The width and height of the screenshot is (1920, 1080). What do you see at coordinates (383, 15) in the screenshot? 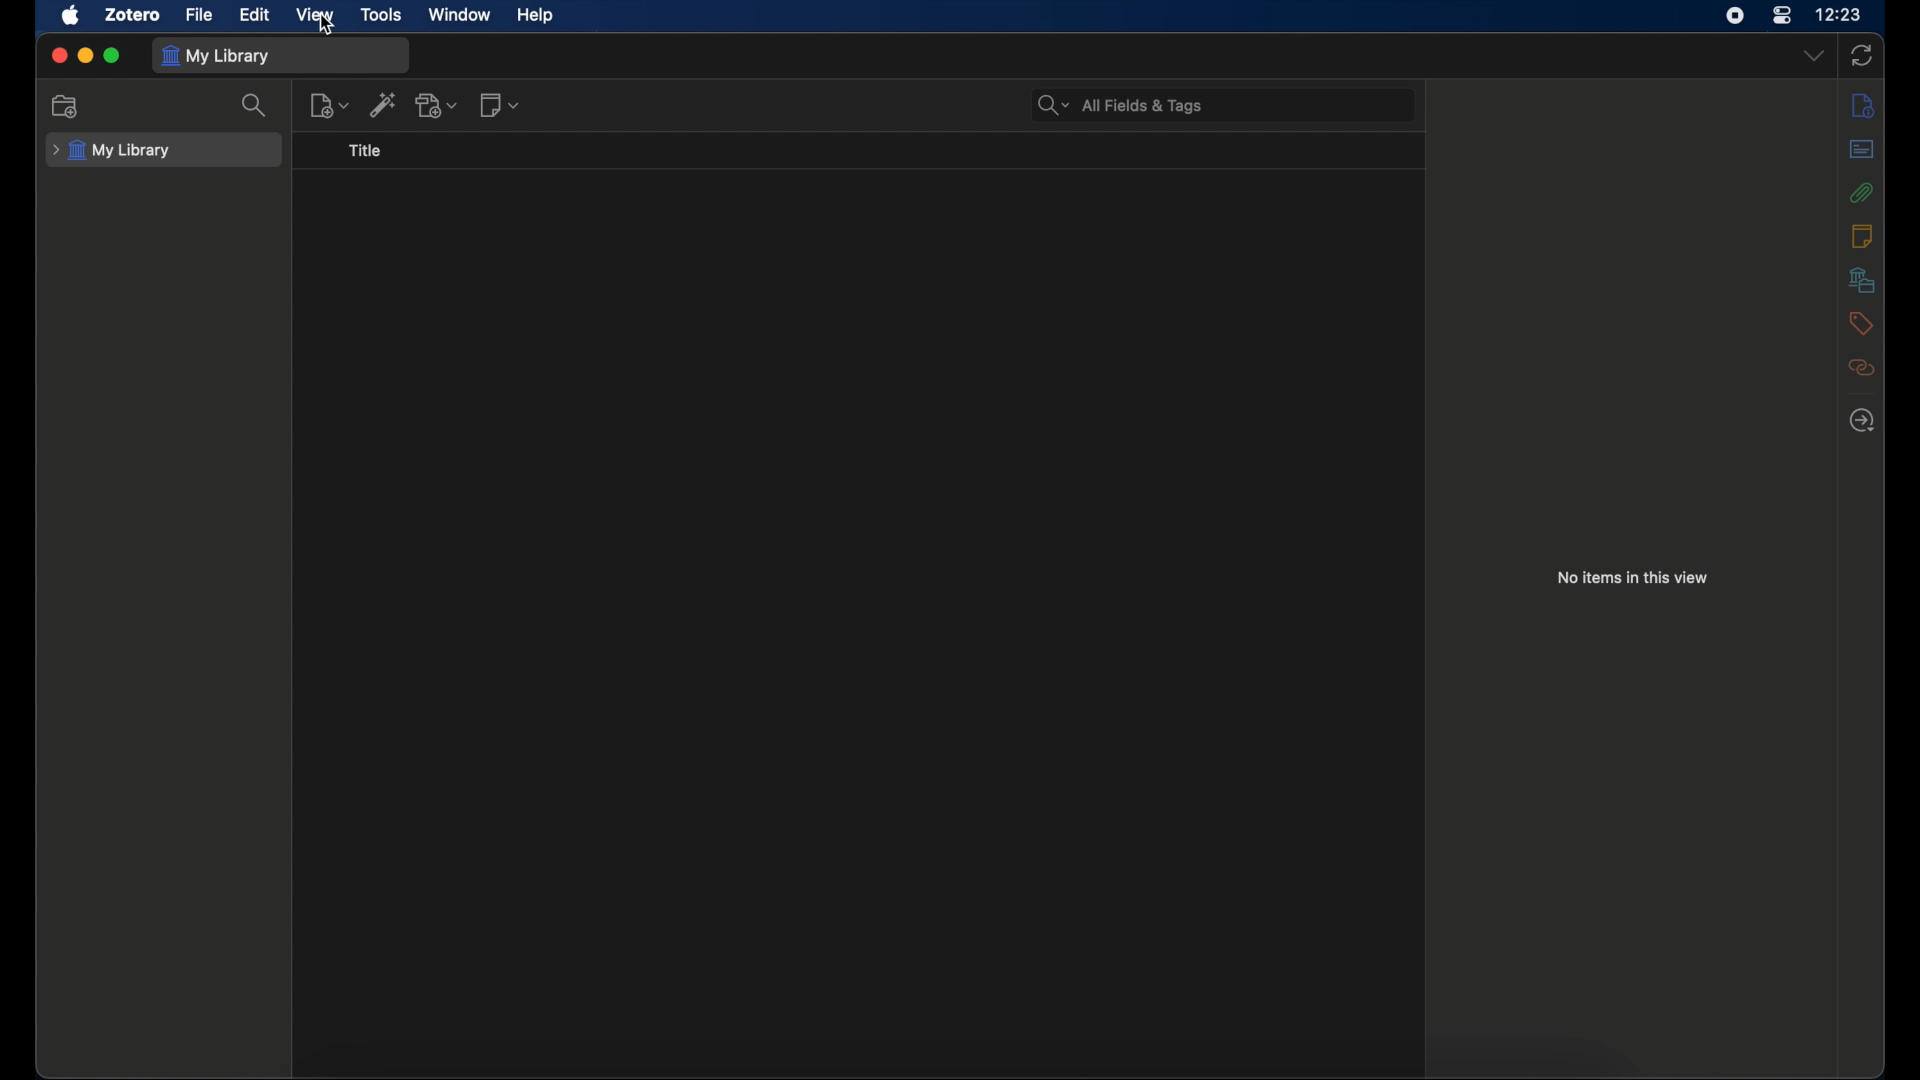
I see `tools` at bounding box center [383, 15].